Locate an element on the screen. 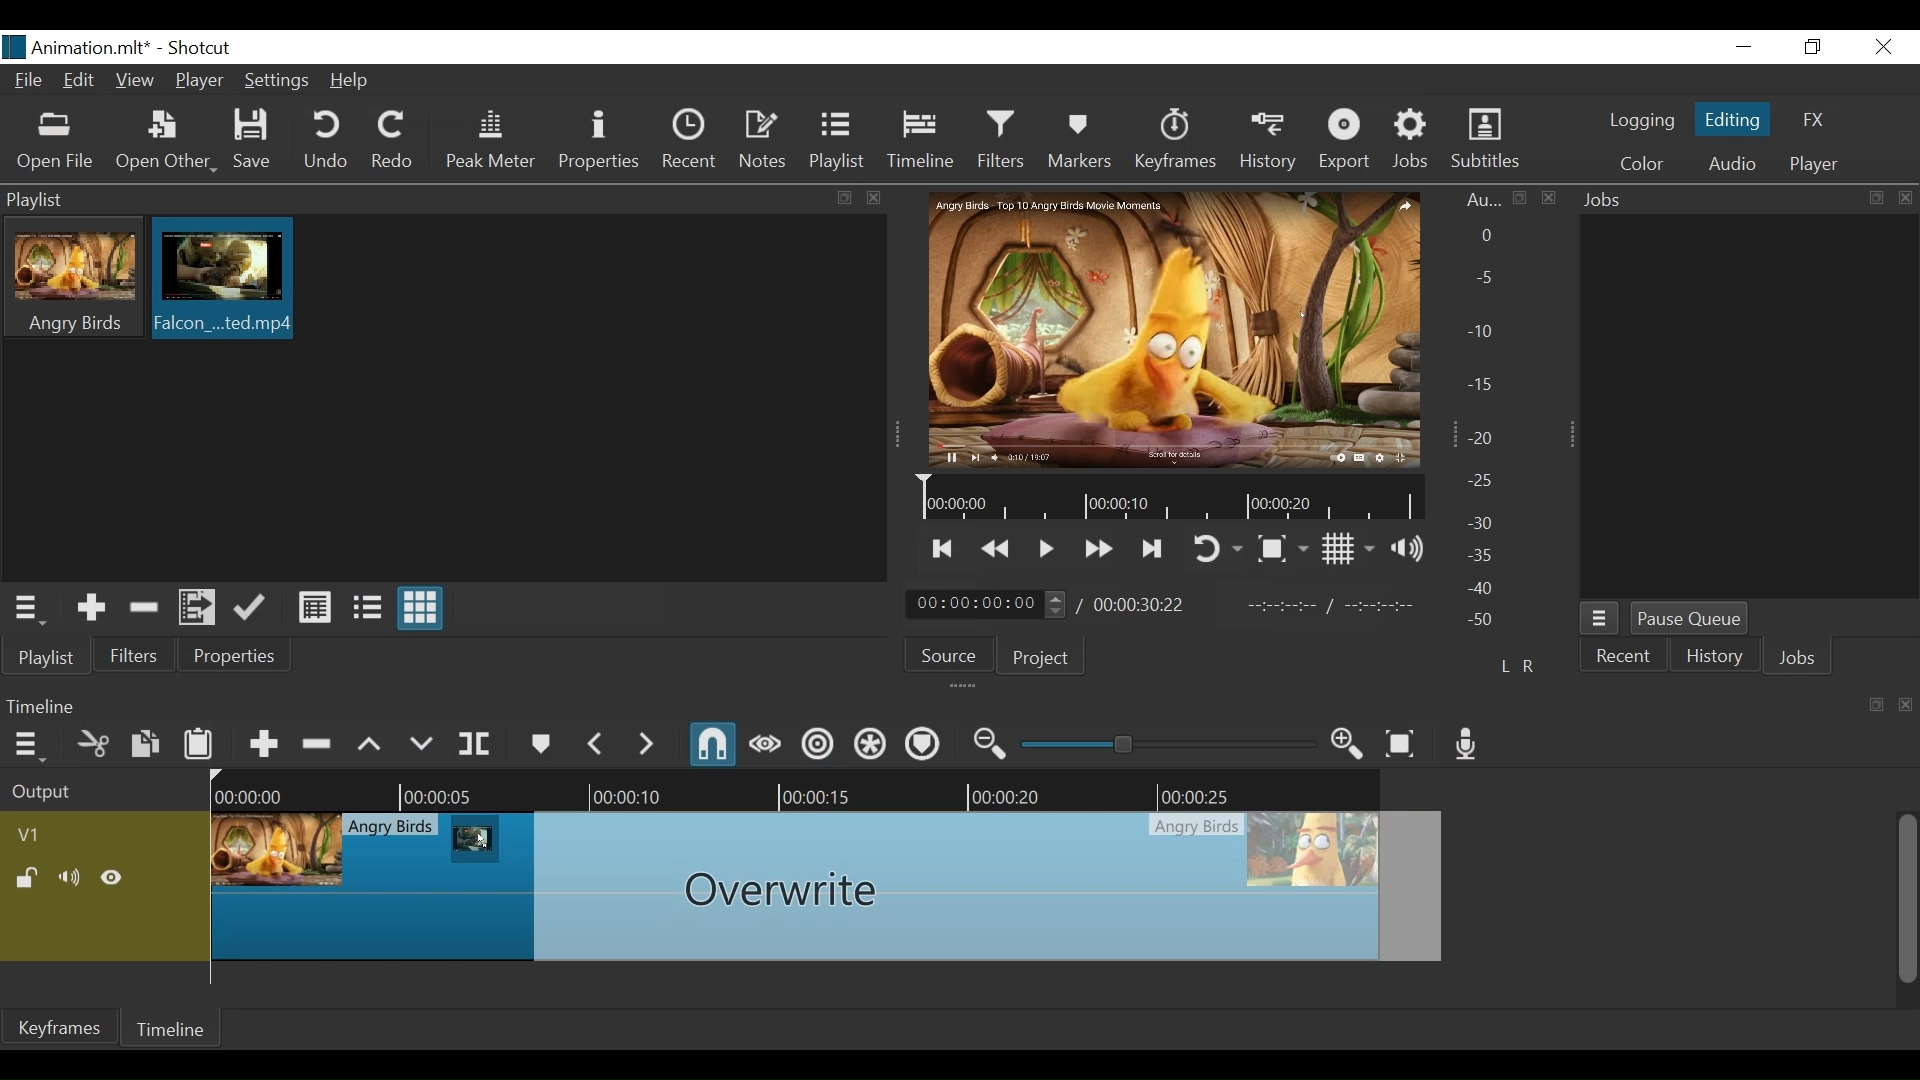  Overwrite is located at coordinates (421, 740).